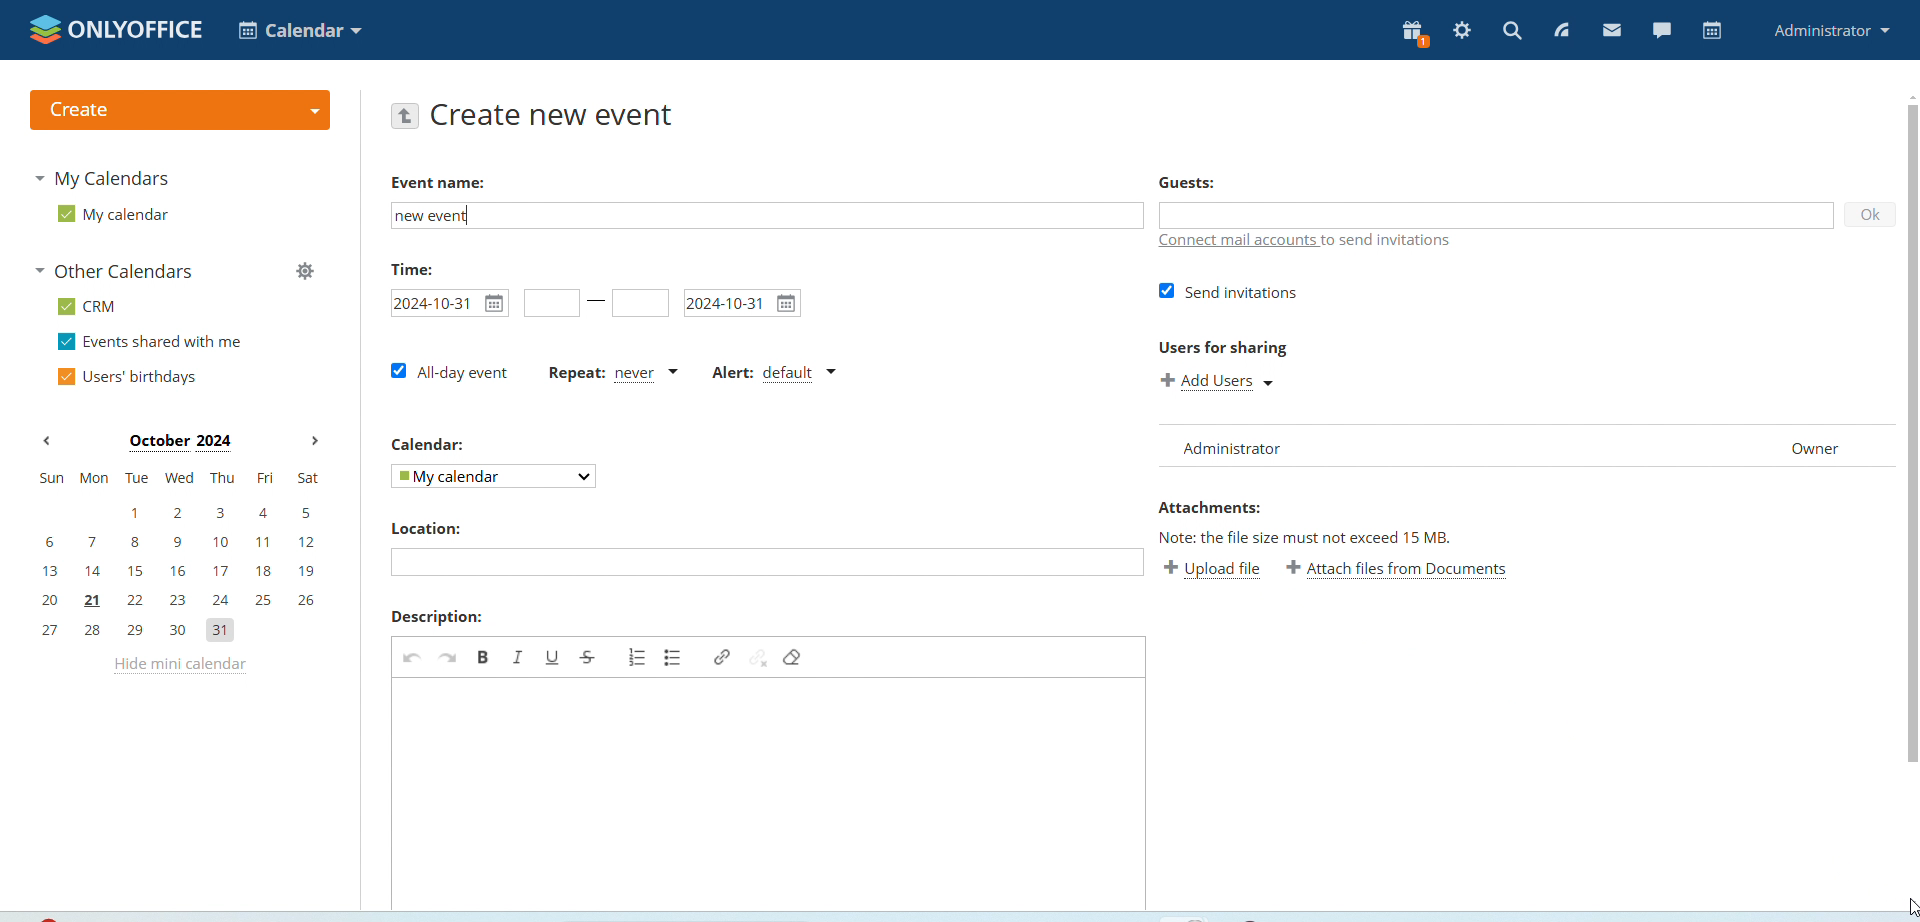 The width and height of the screenshot is (1920, 922). I want to click on settings, so click(1463, 31).